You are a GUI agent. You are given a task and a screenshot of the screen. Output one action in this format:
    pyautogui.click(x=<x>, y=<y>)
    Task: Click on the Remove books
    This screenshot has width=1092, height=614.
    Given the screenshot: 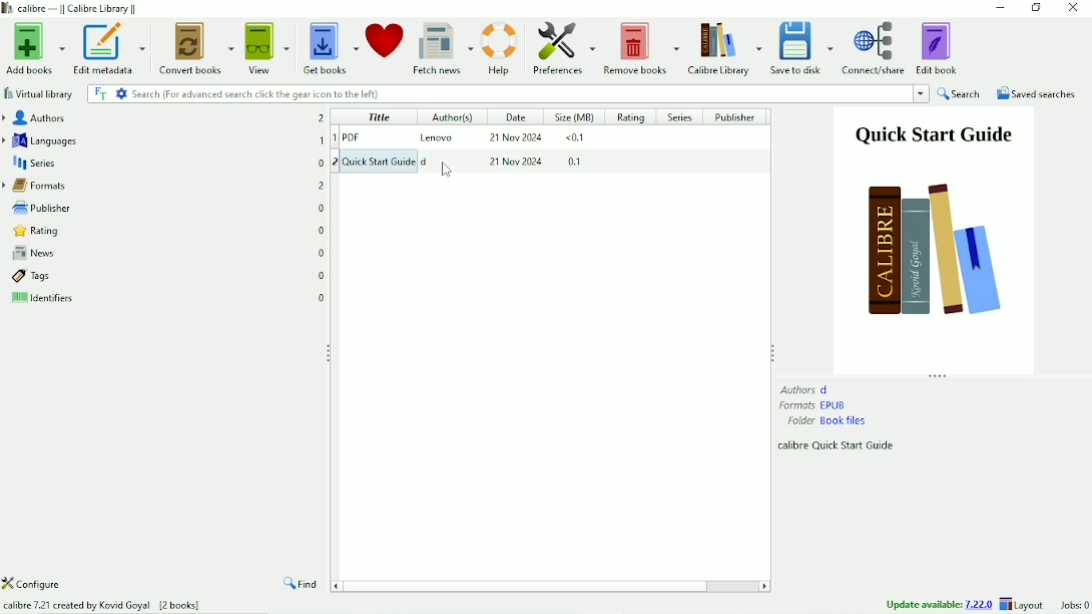 What is the action you would take?
    pyautogui.click(x=640, y=47)
    